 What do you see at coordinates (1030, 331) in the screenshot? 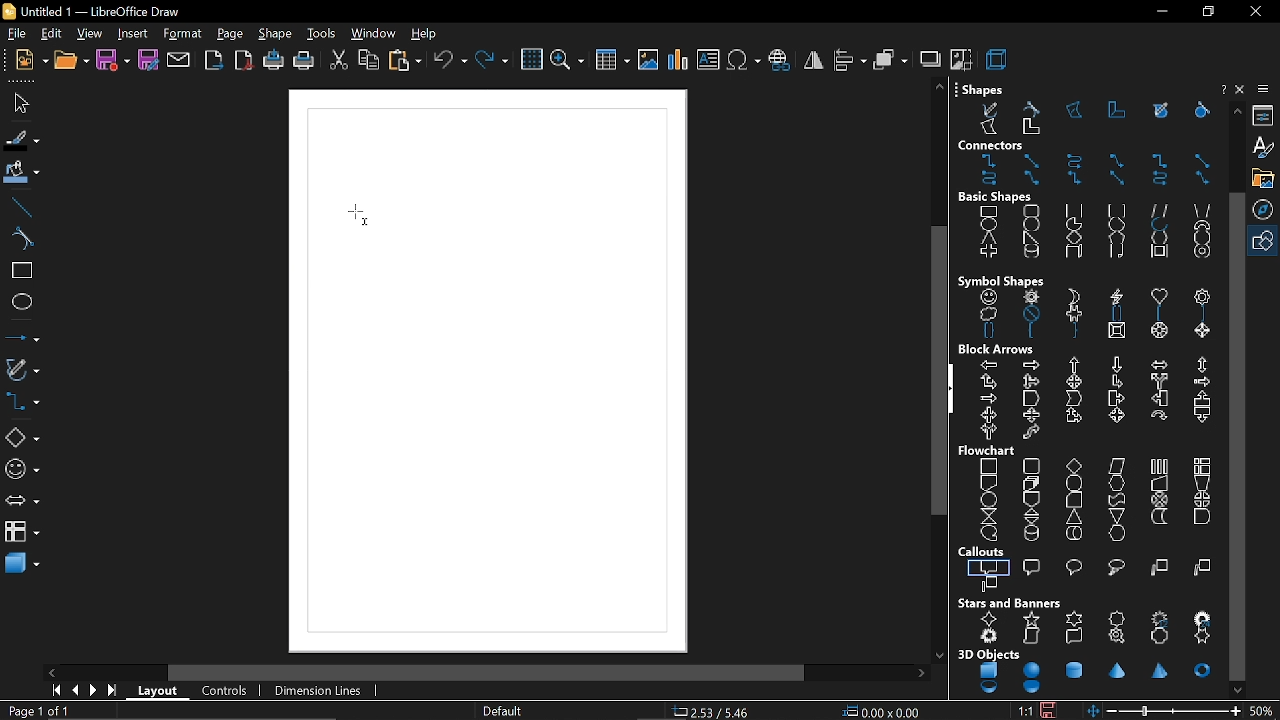
I see `left brace` at bounding box center [1030, 331].